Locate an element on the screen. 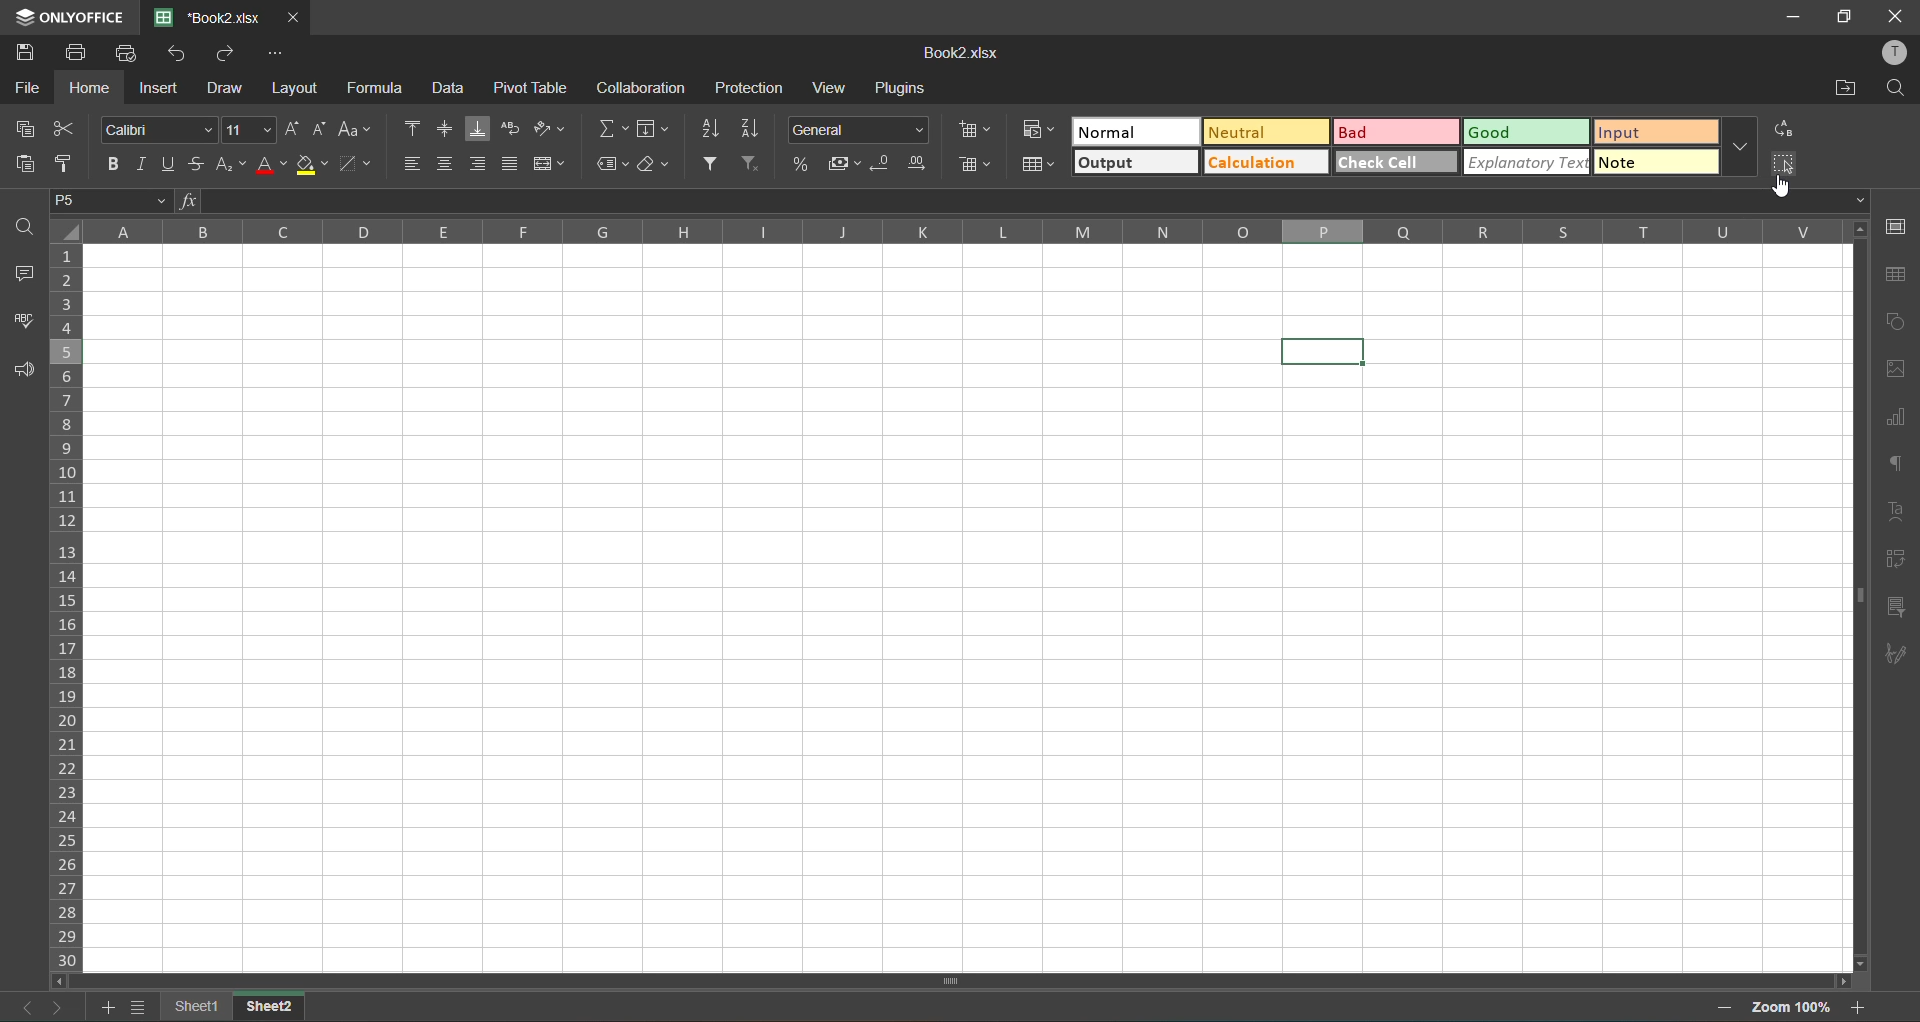  strikethrough is located at coordinates (200, 161).